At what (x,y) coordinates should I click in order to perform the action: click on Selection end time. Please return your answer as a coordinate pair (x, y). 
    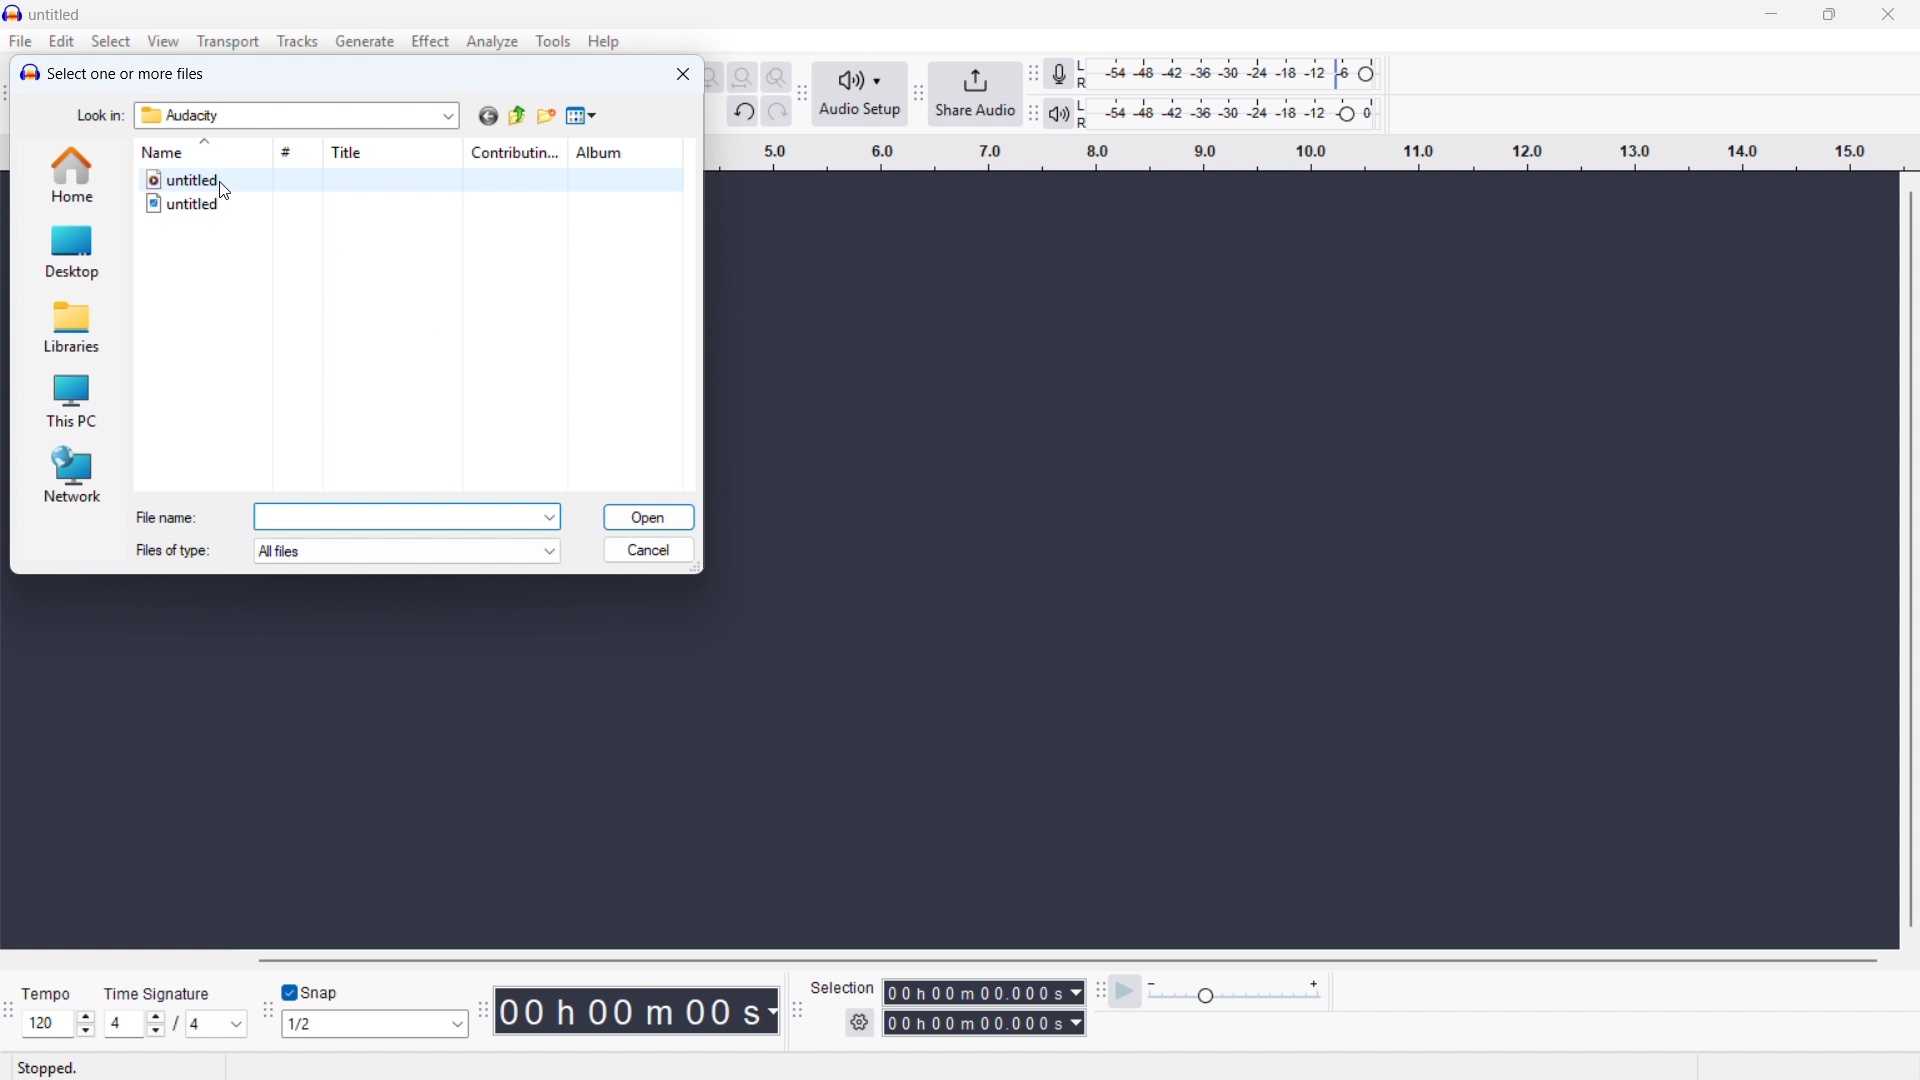
    Looking at the image, I should click on (983, 1023).